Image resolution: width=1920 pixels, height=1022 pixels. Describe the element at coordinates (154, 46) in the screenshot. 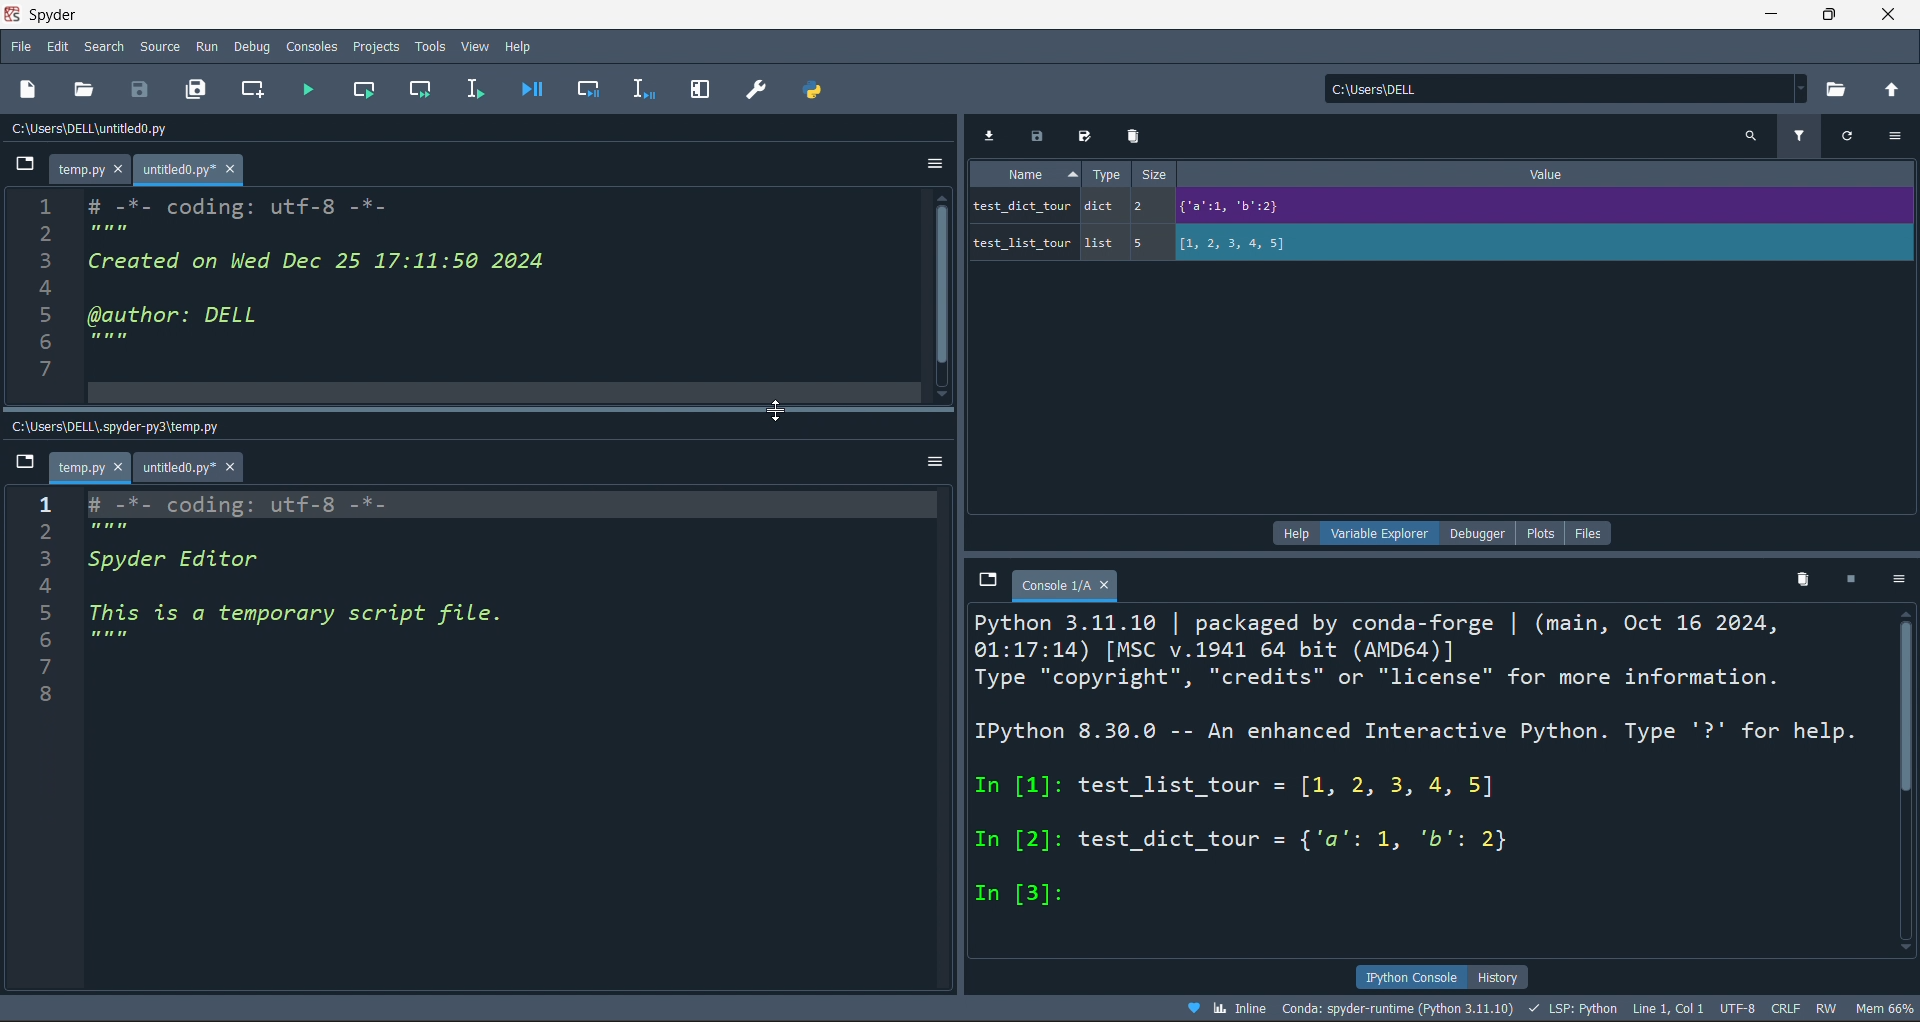

I see `source` at that location.